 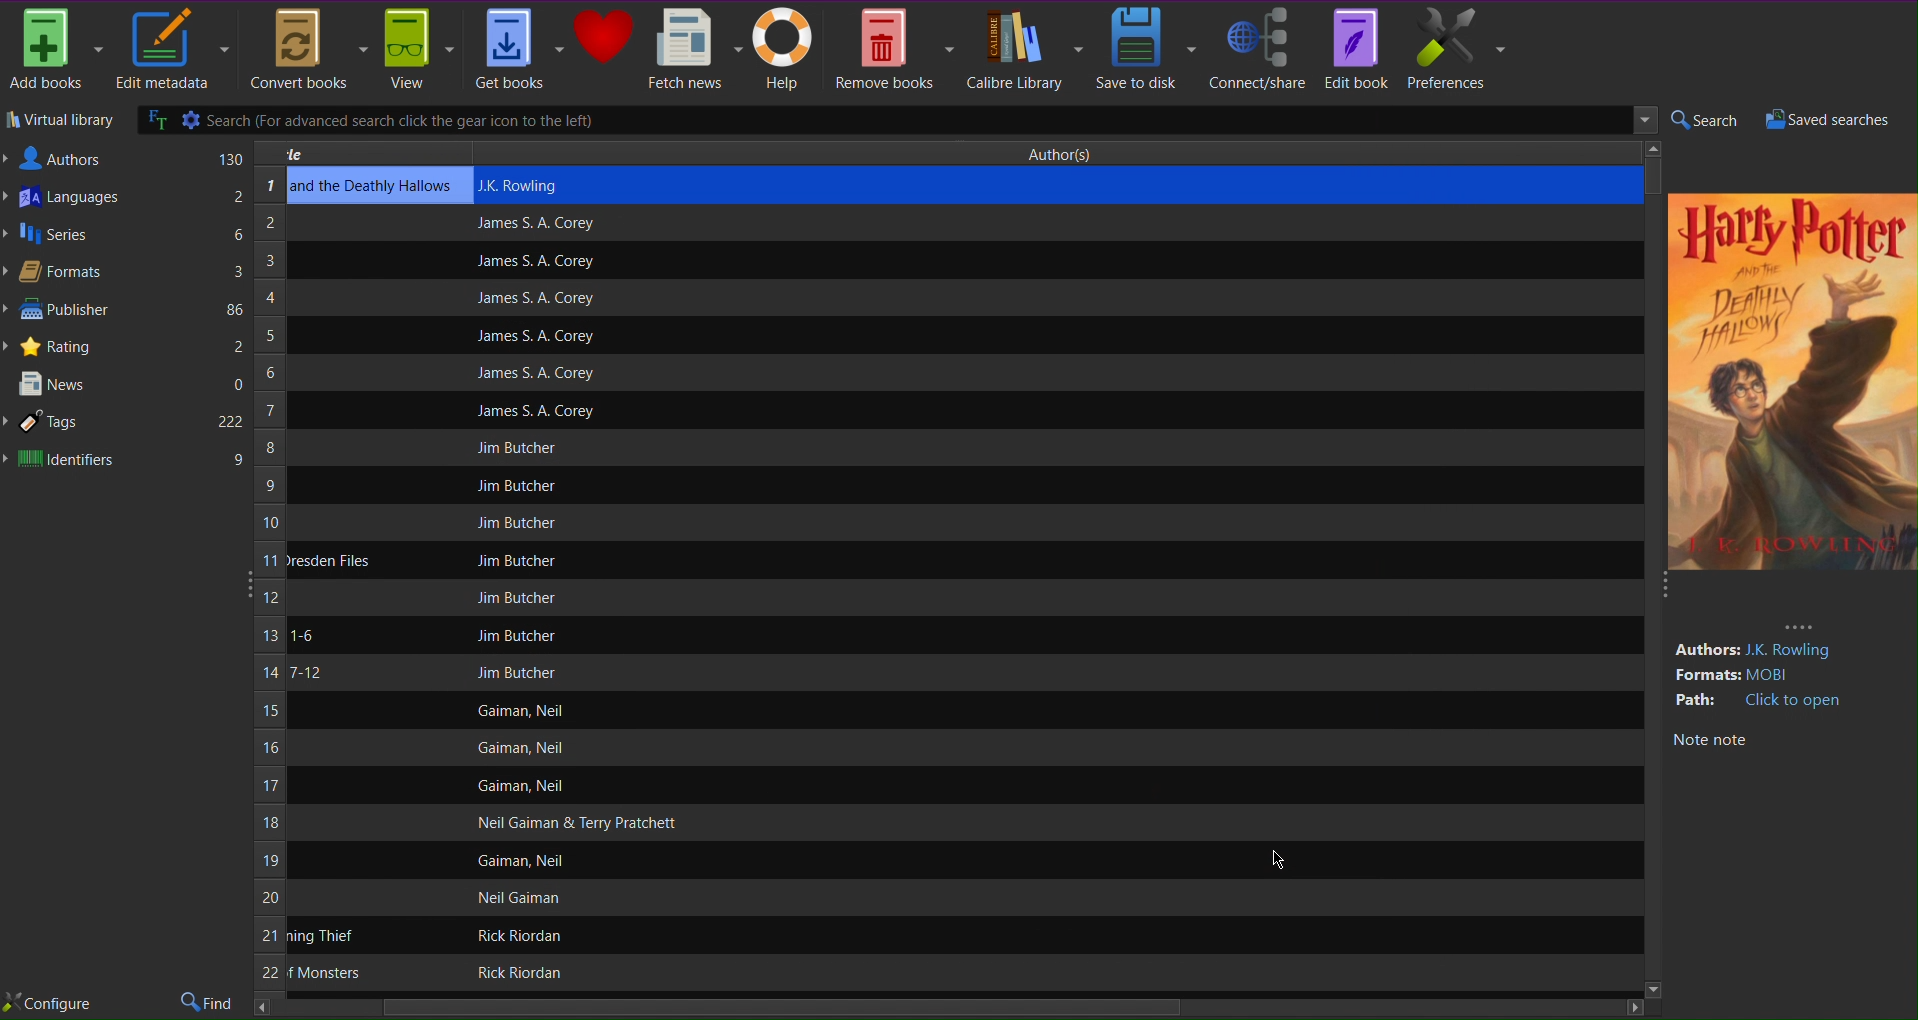 What do you see at coordinates (1836, 120) in the screenshot?
I see `Saved Searches` at bounding box center [1836, 120].